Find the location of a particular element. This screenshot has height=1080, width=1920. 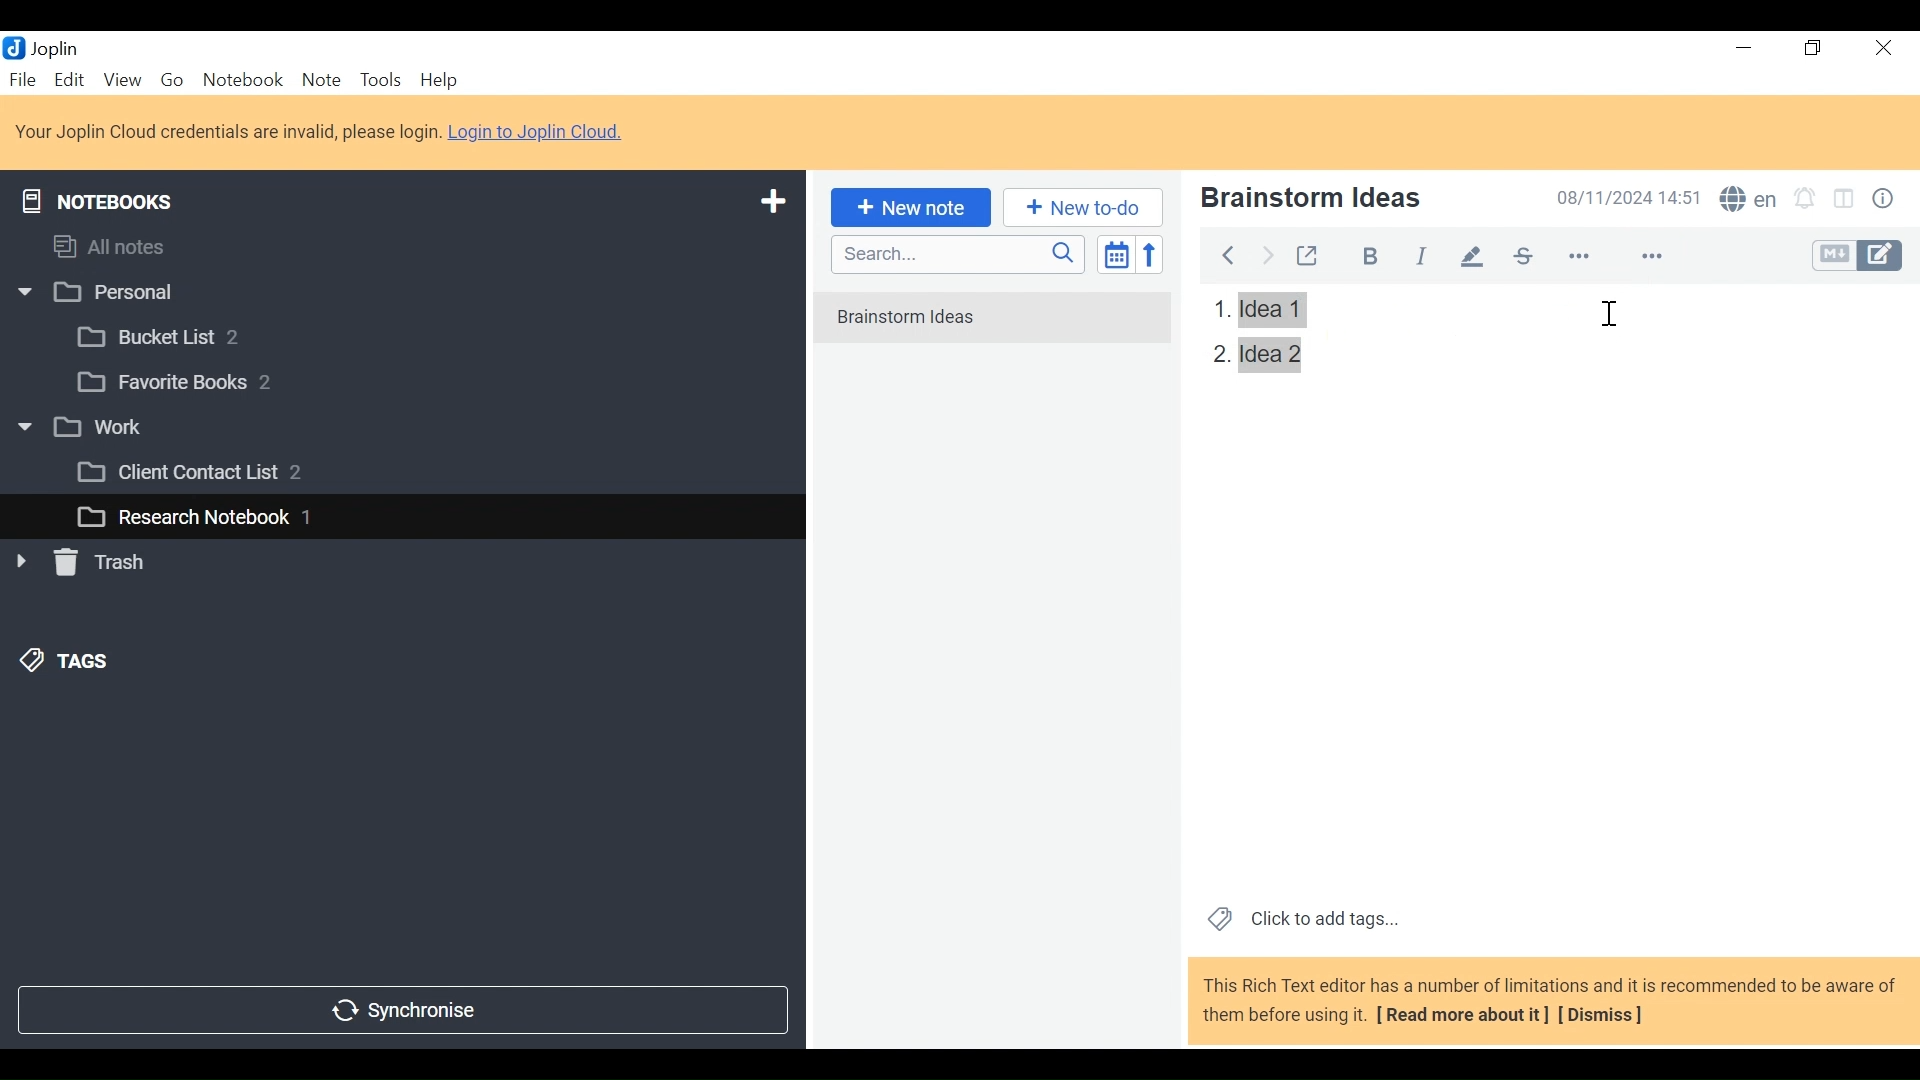

Minimize is located at coordinates (1742, 48).